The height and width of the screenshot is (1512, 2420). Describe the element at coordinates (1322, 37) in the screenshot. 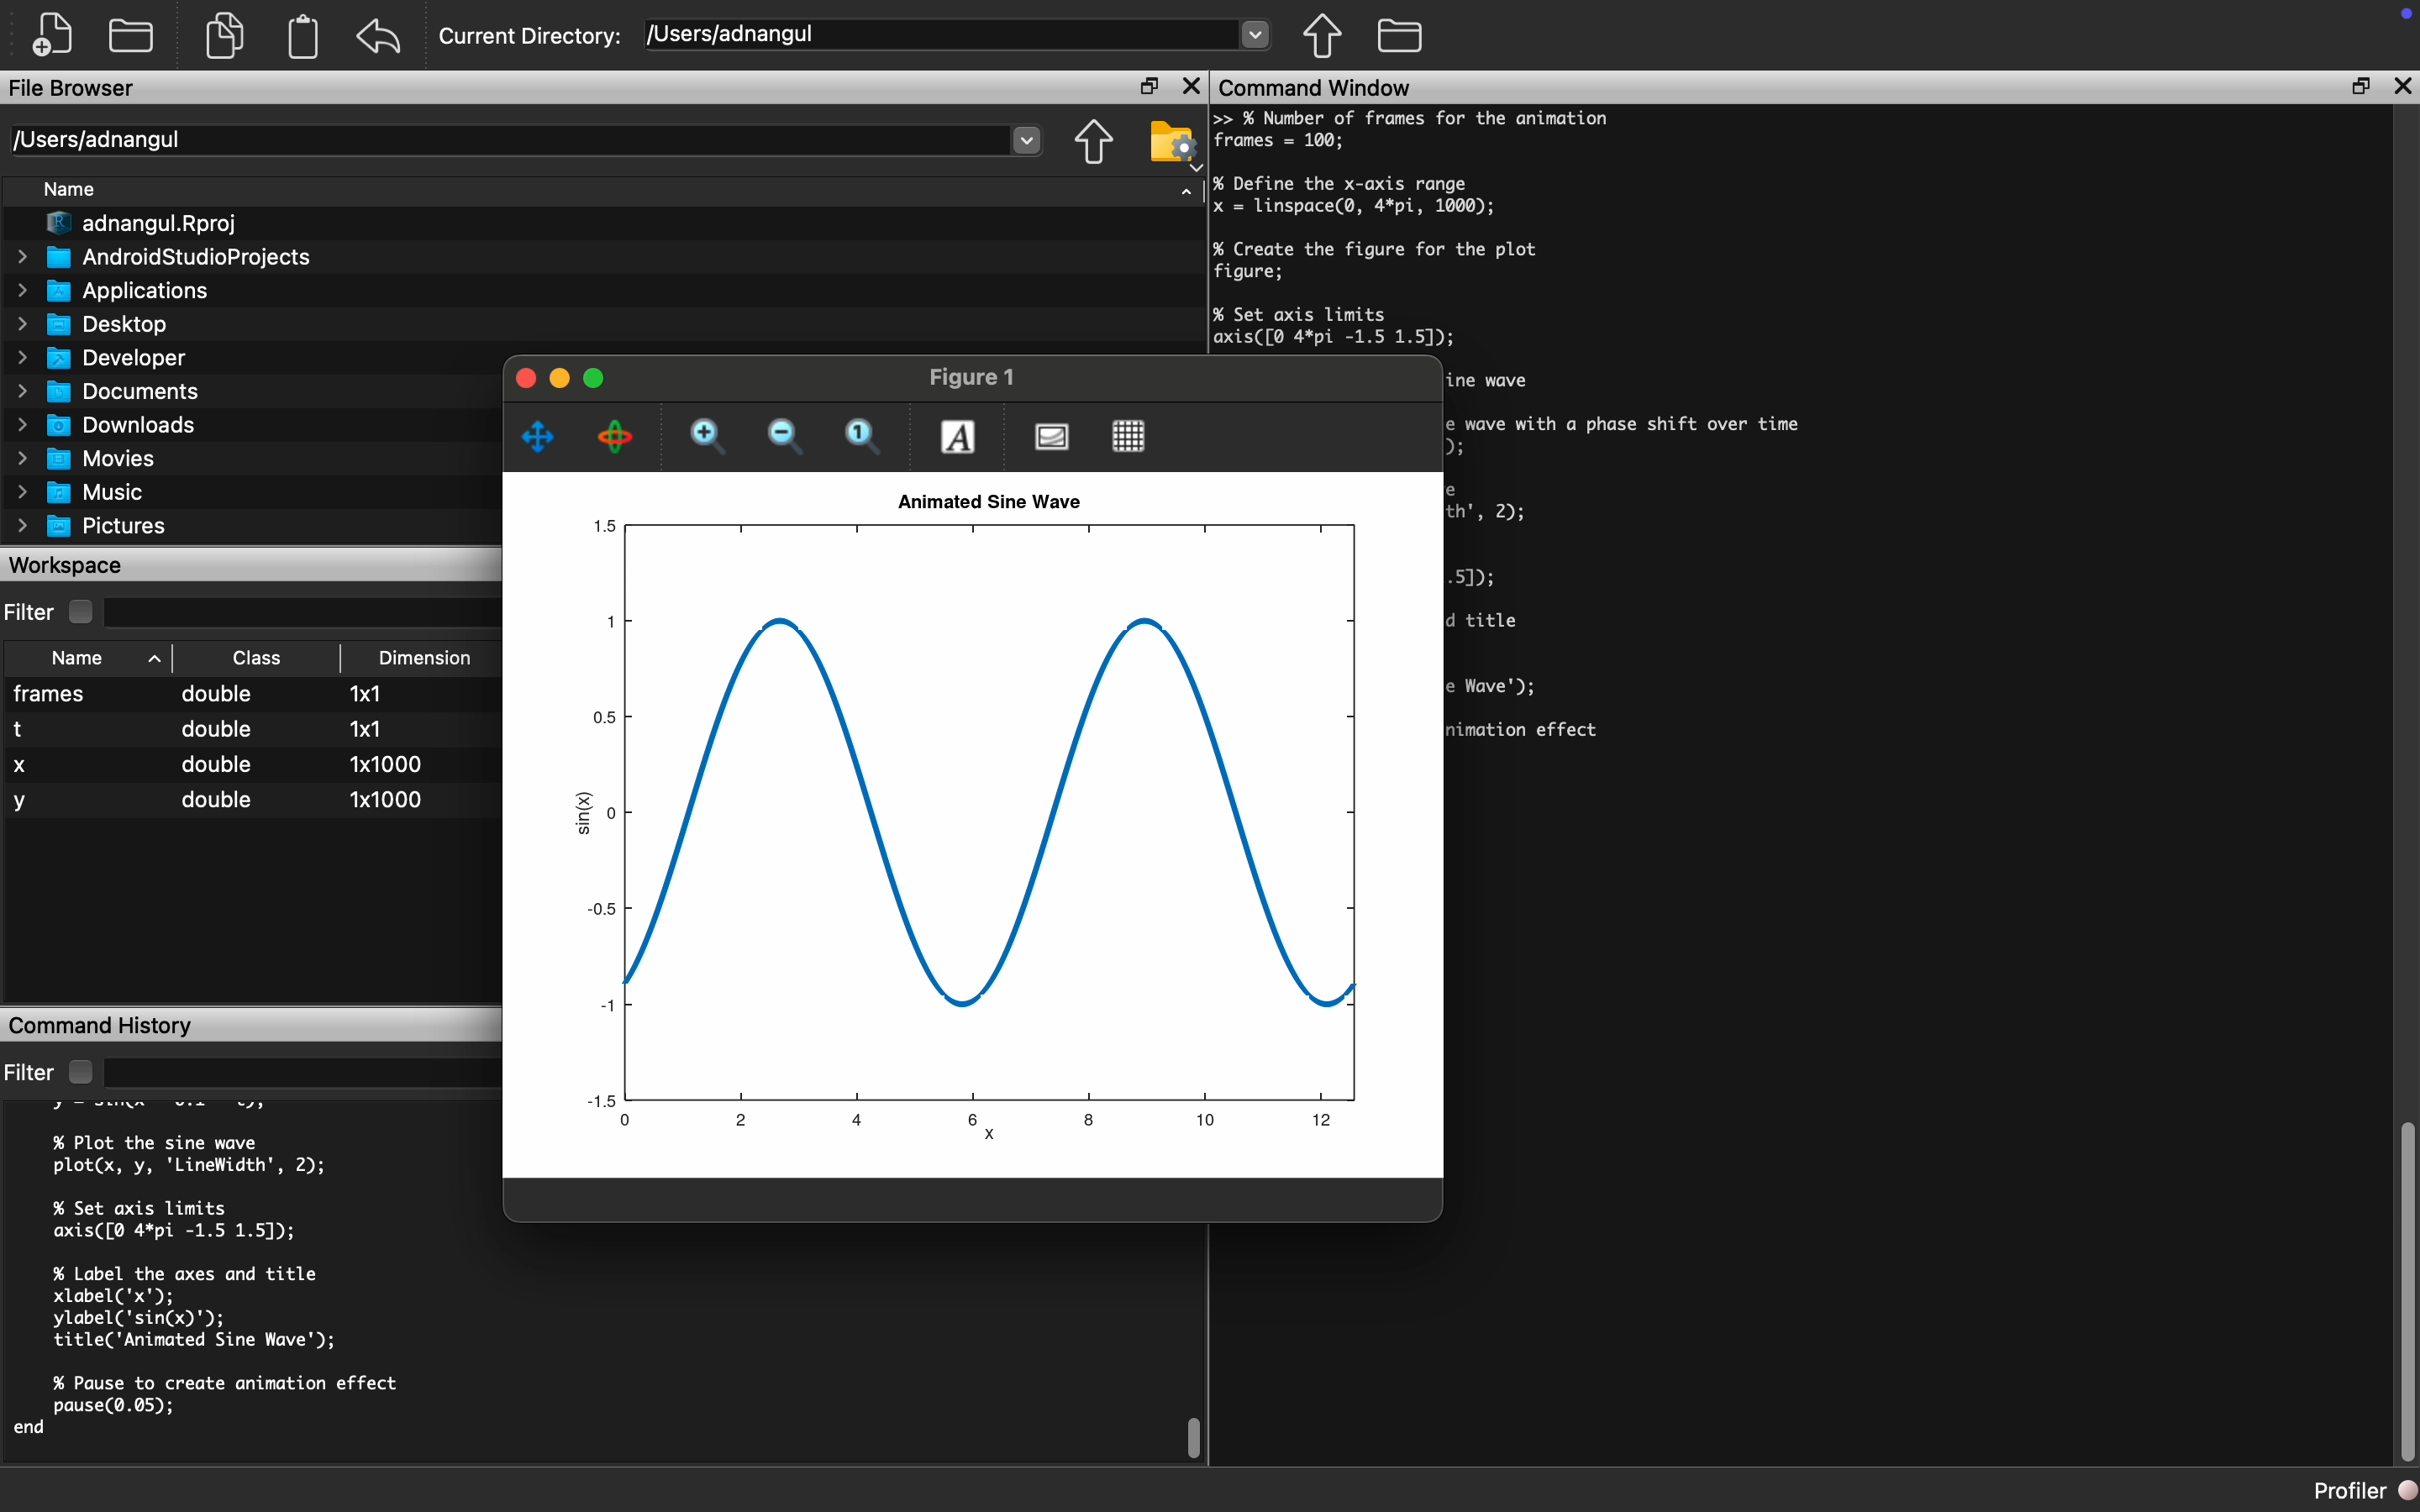

I see `Parent Directory` at that location.